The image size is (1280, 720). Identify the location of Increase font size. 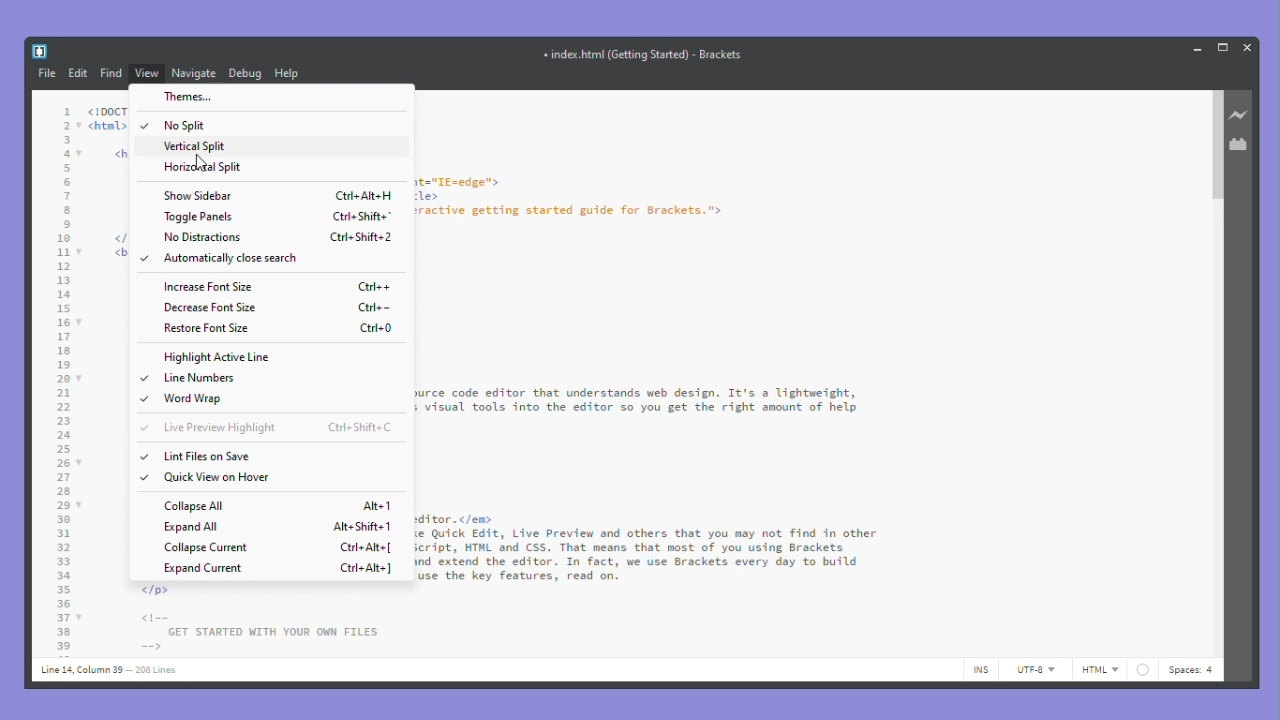
(278, 286).